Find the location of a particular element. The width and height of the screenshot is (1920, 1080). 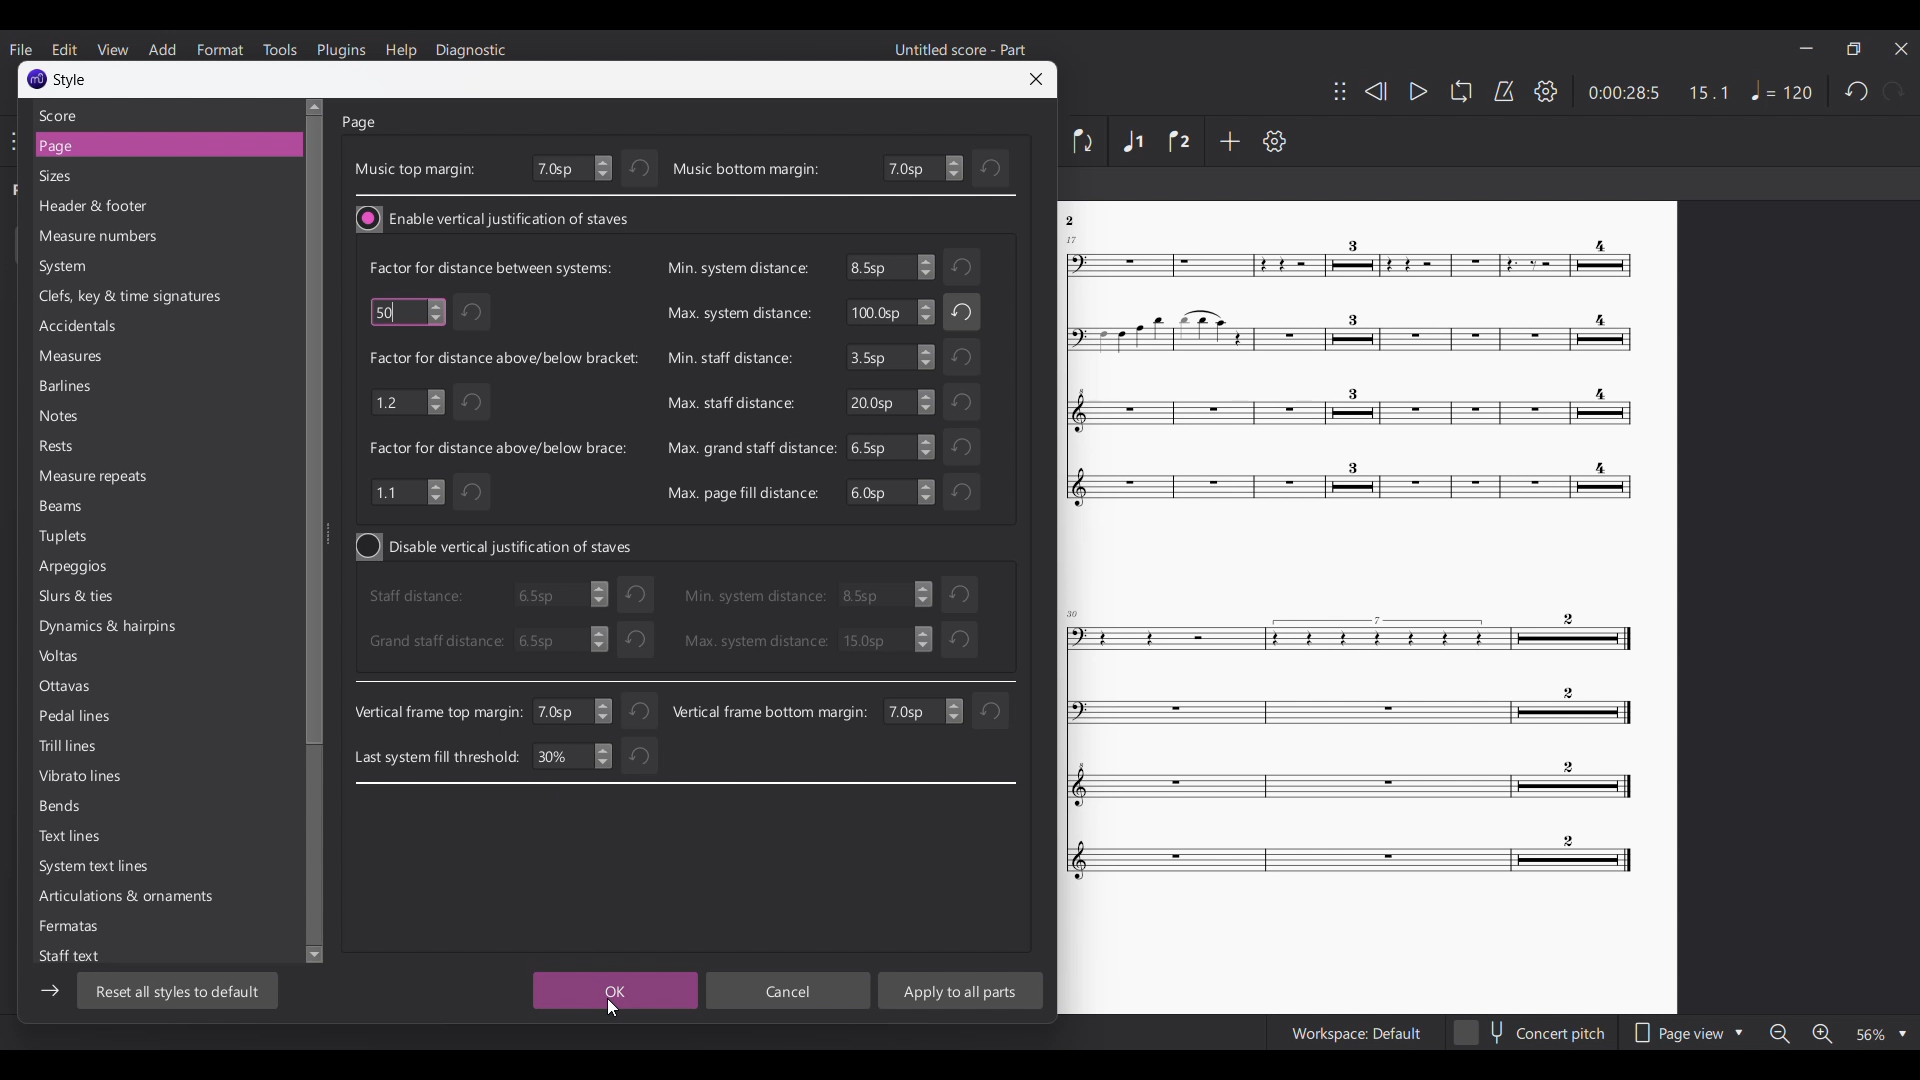

6.5sp is located at coordinates (892, 447).